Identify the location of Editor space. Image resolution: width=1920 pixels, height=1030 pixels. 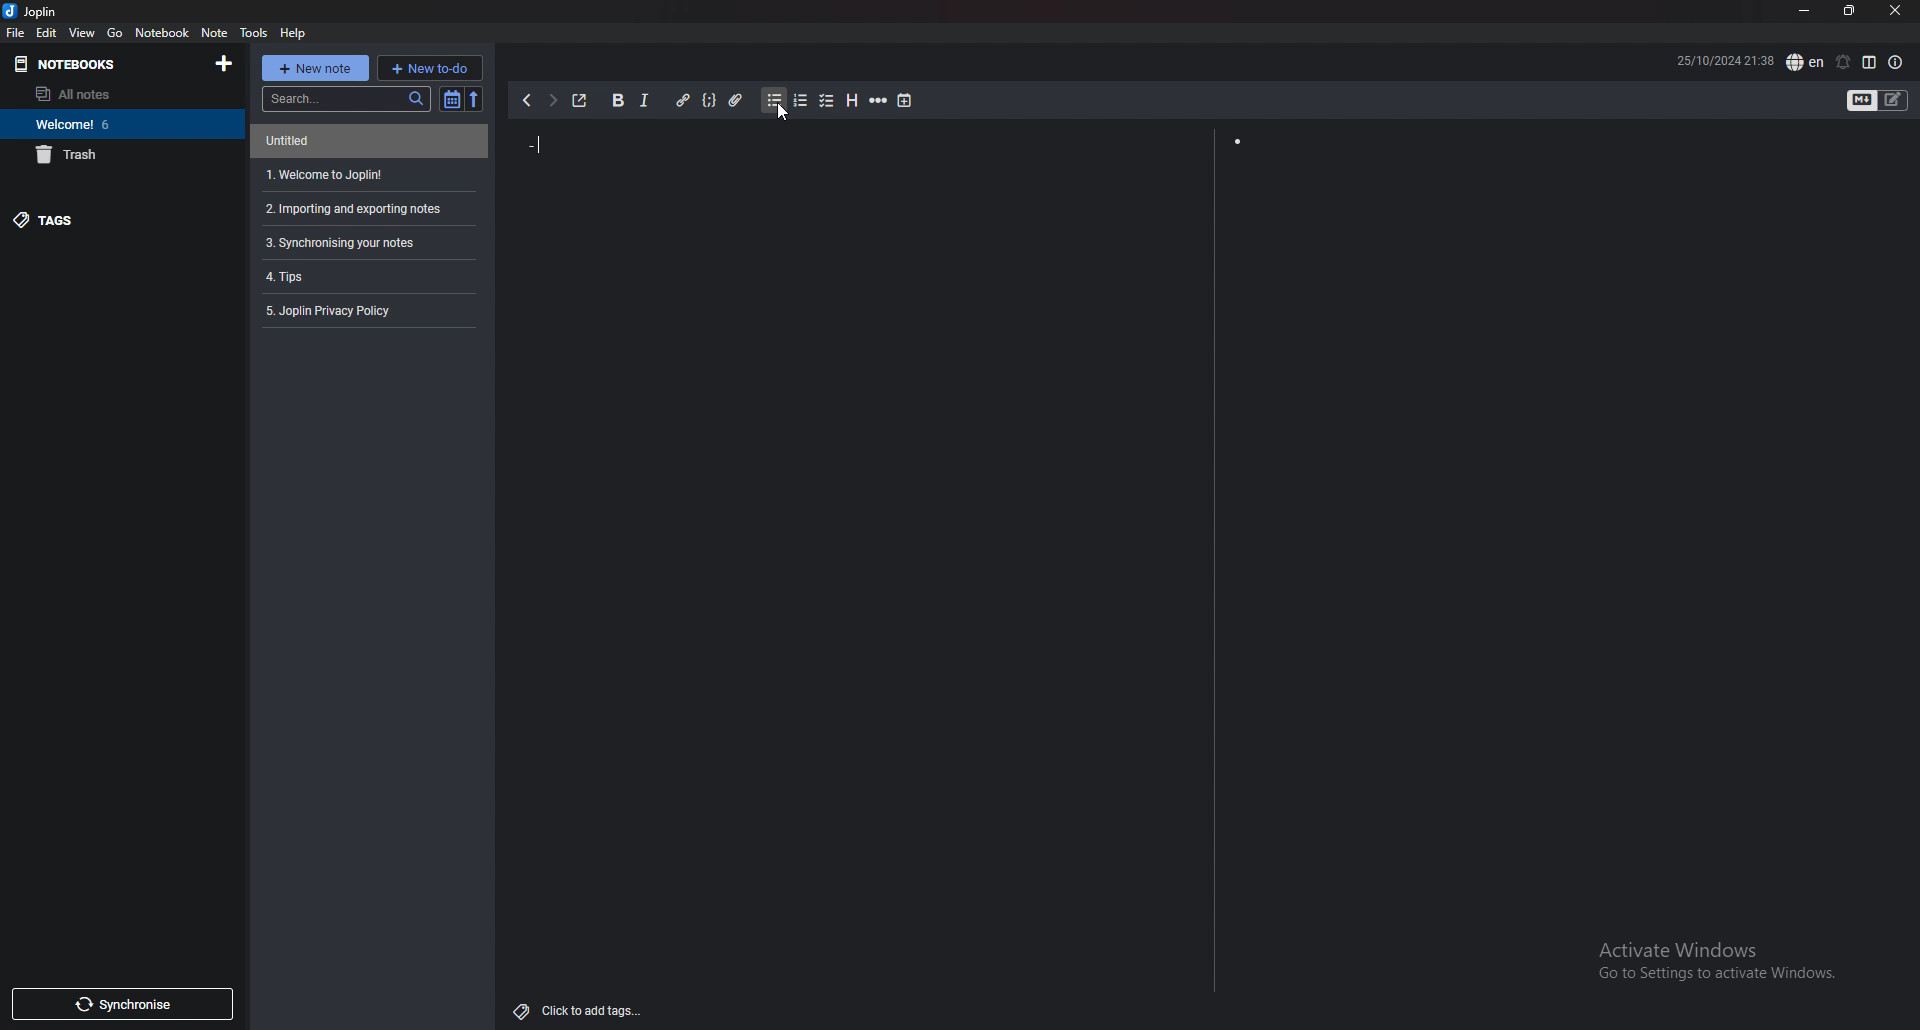
(860, 319).